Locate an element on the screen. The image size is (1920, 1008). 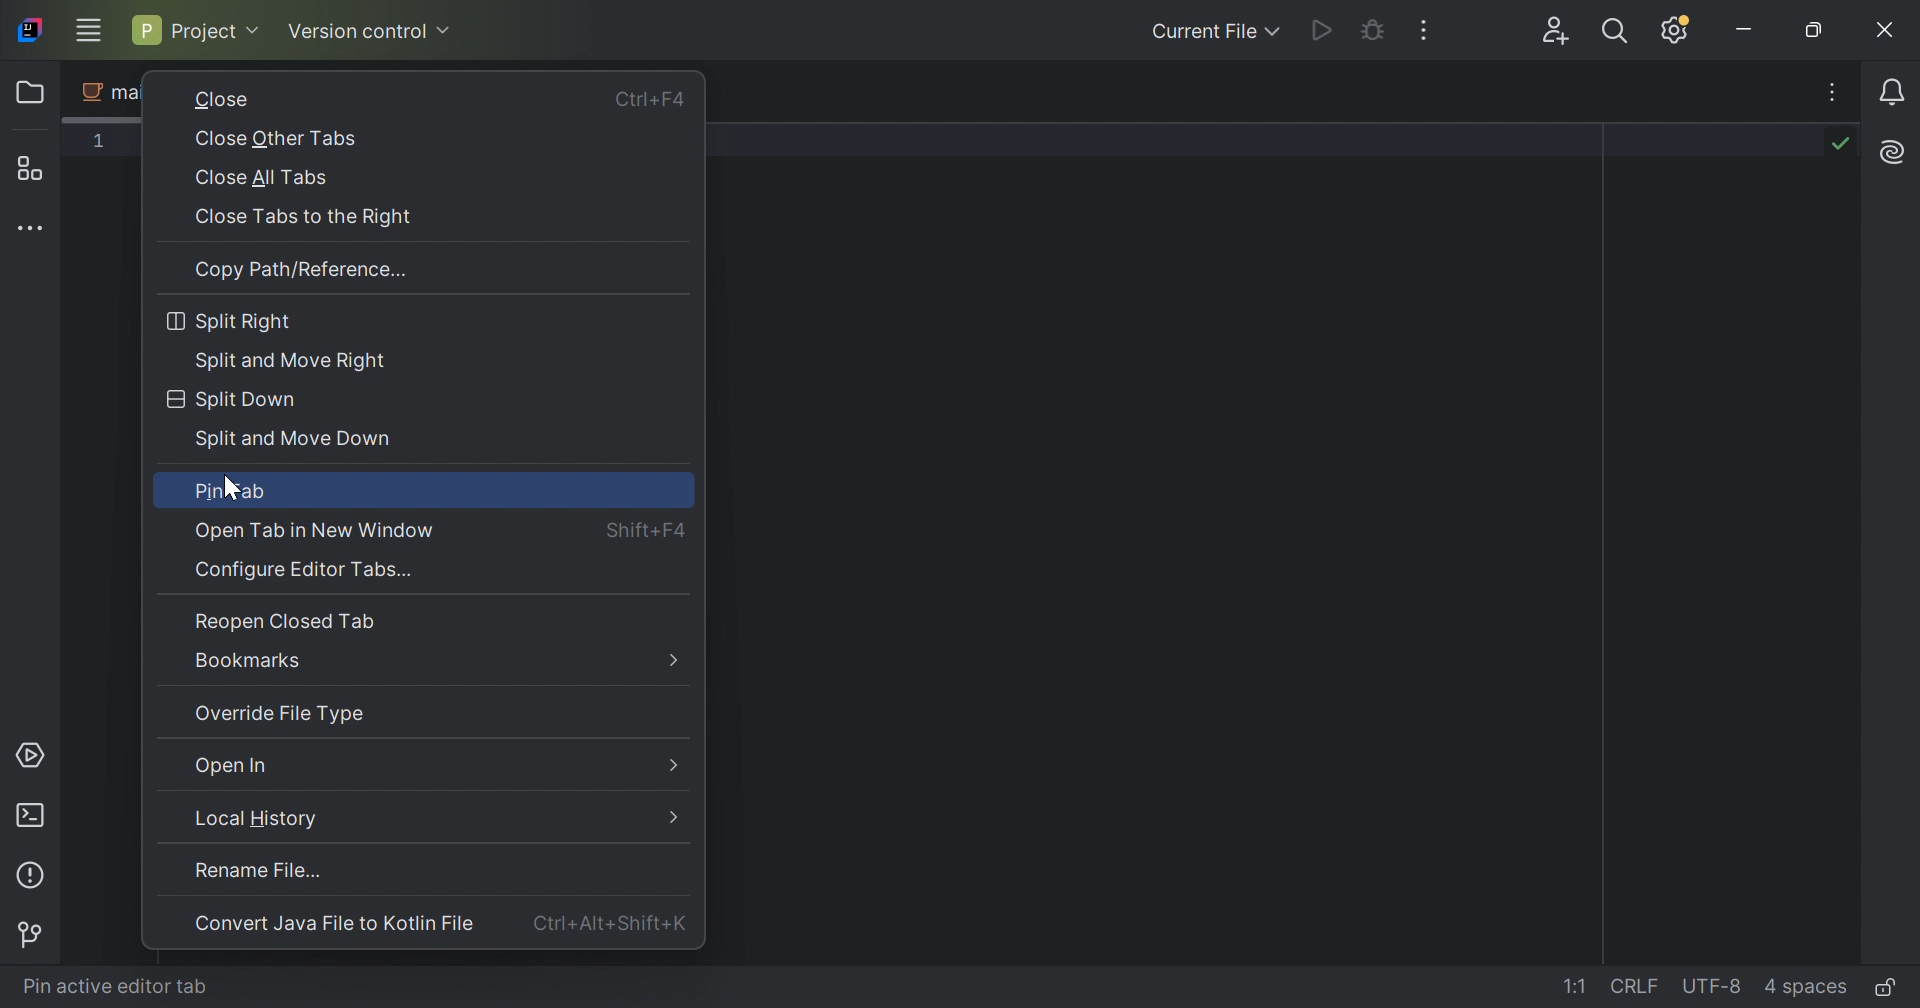
Split down is located at coordinates (229, 400).